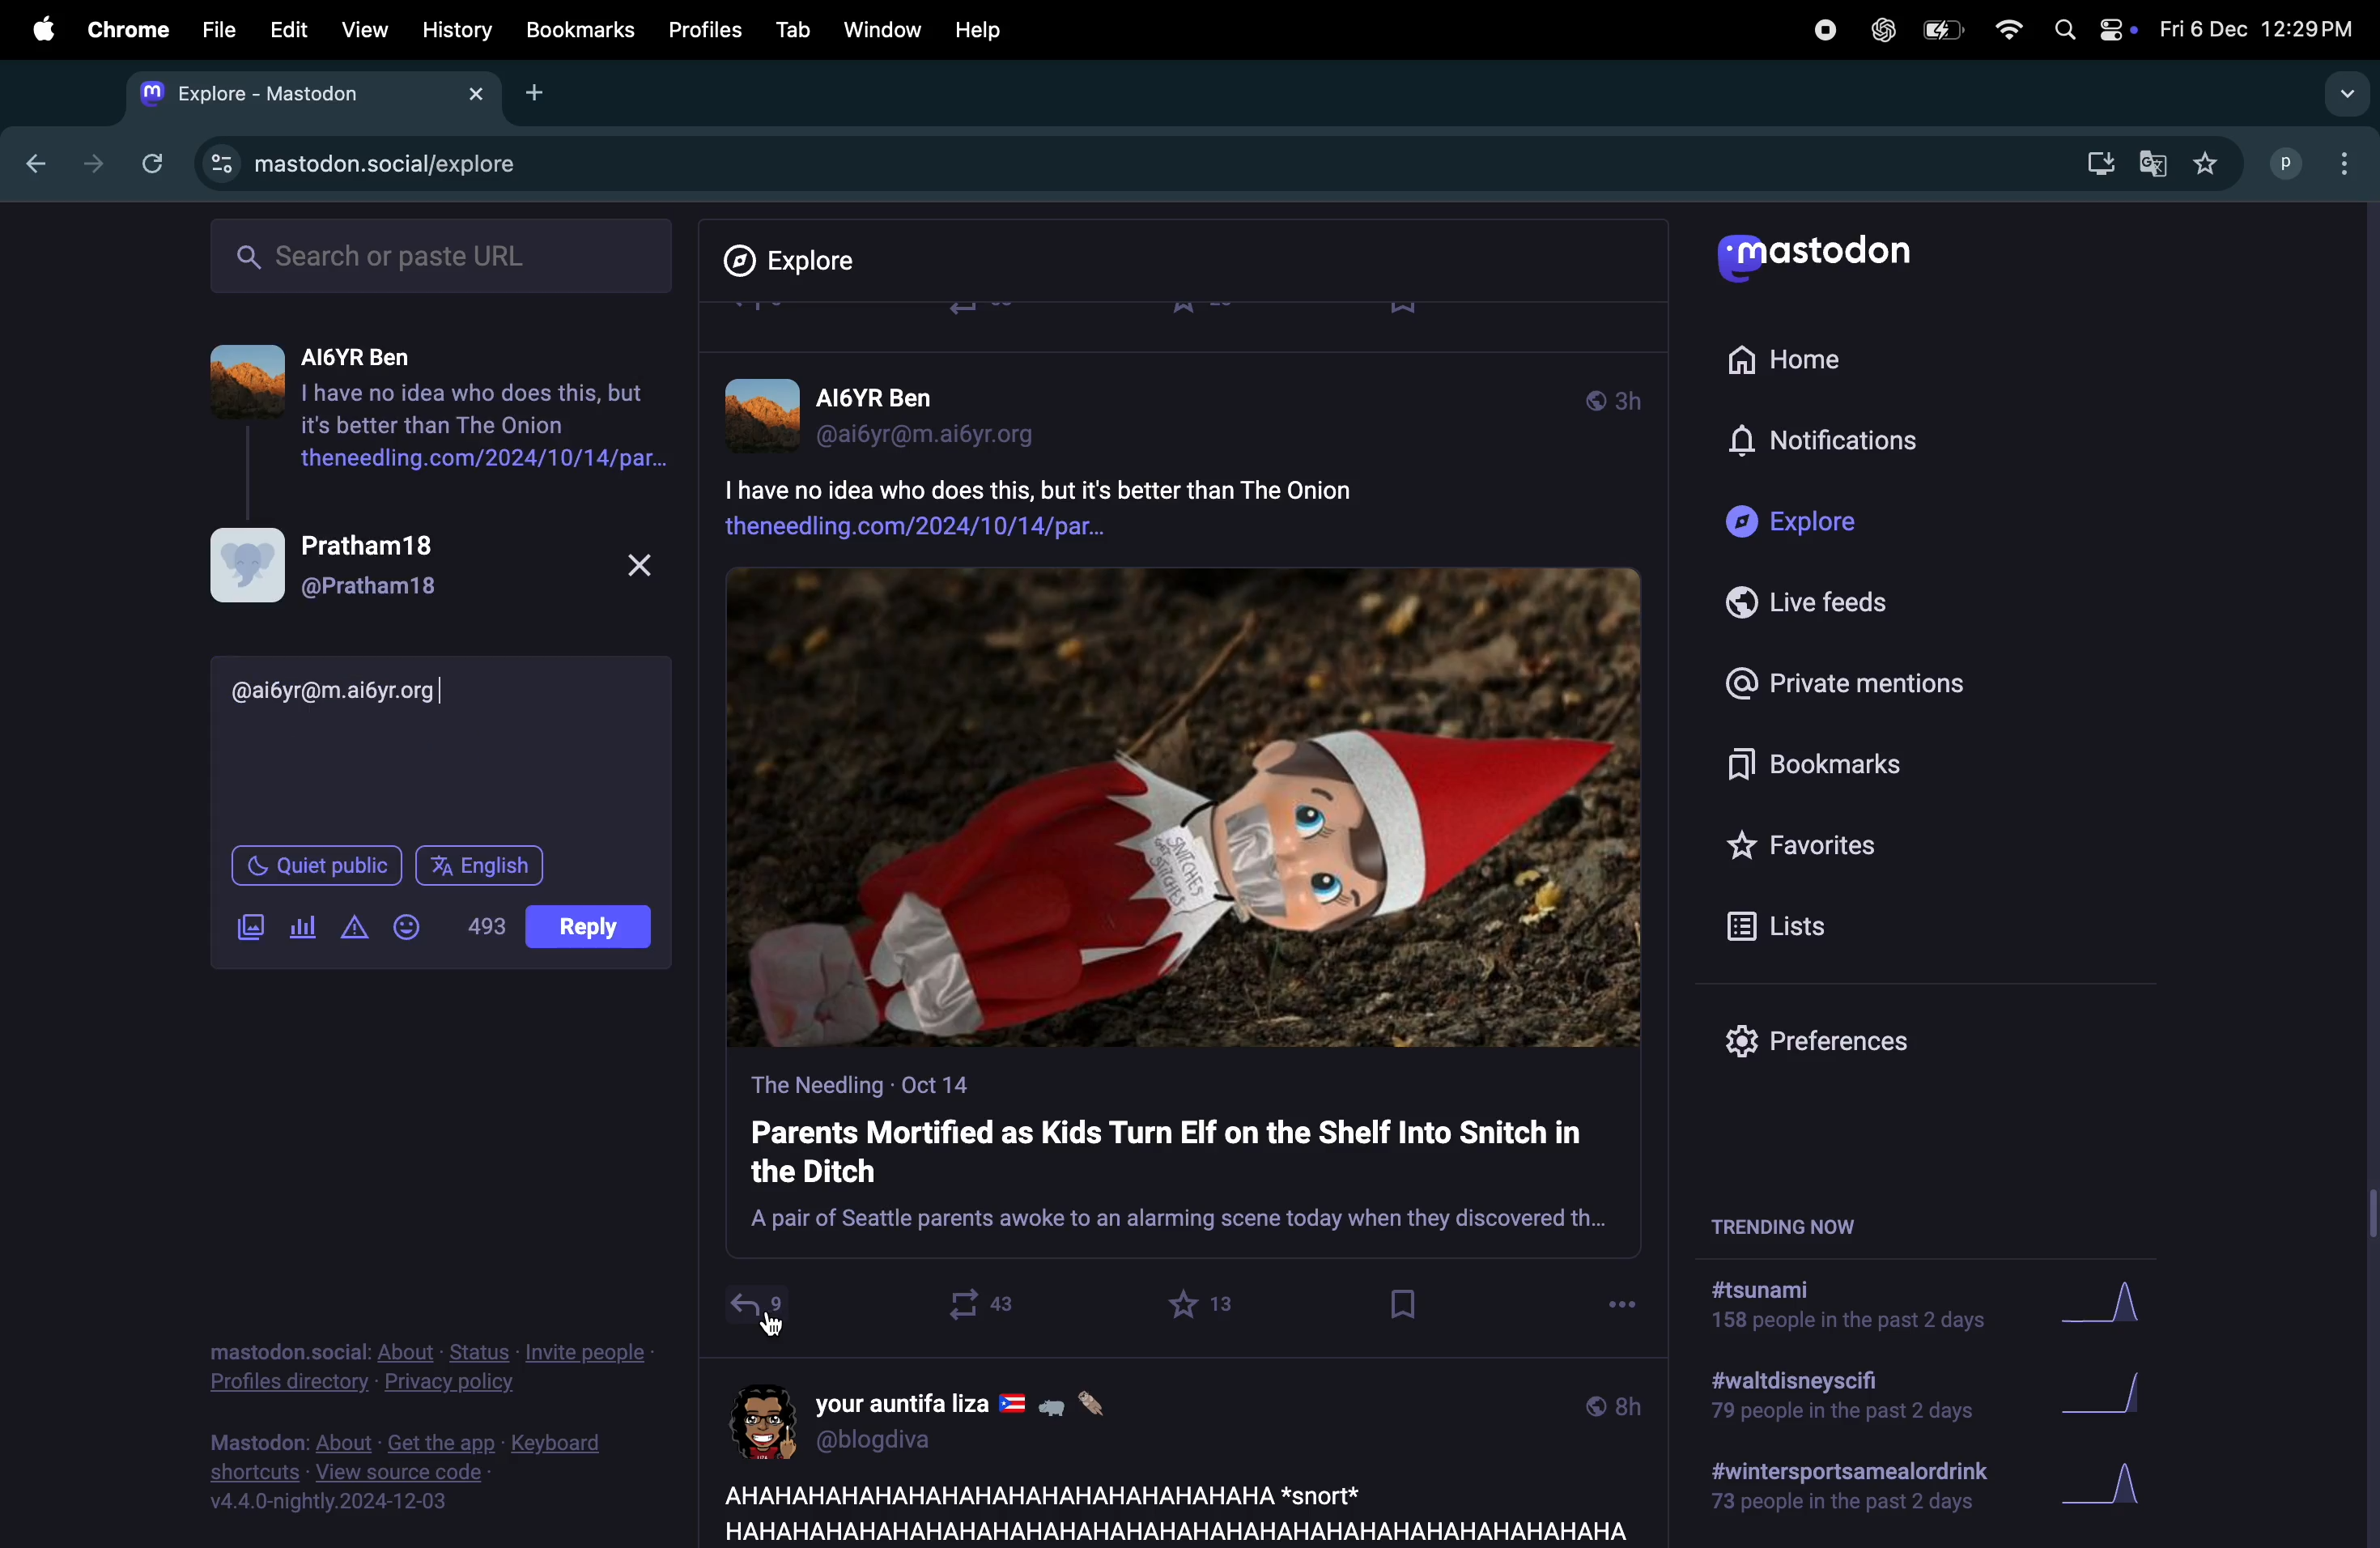 This screenshot has height=1548, width=2380. Describe the element at coordinates (2007, 29) in the screenshot. I see `wifi` at that location.